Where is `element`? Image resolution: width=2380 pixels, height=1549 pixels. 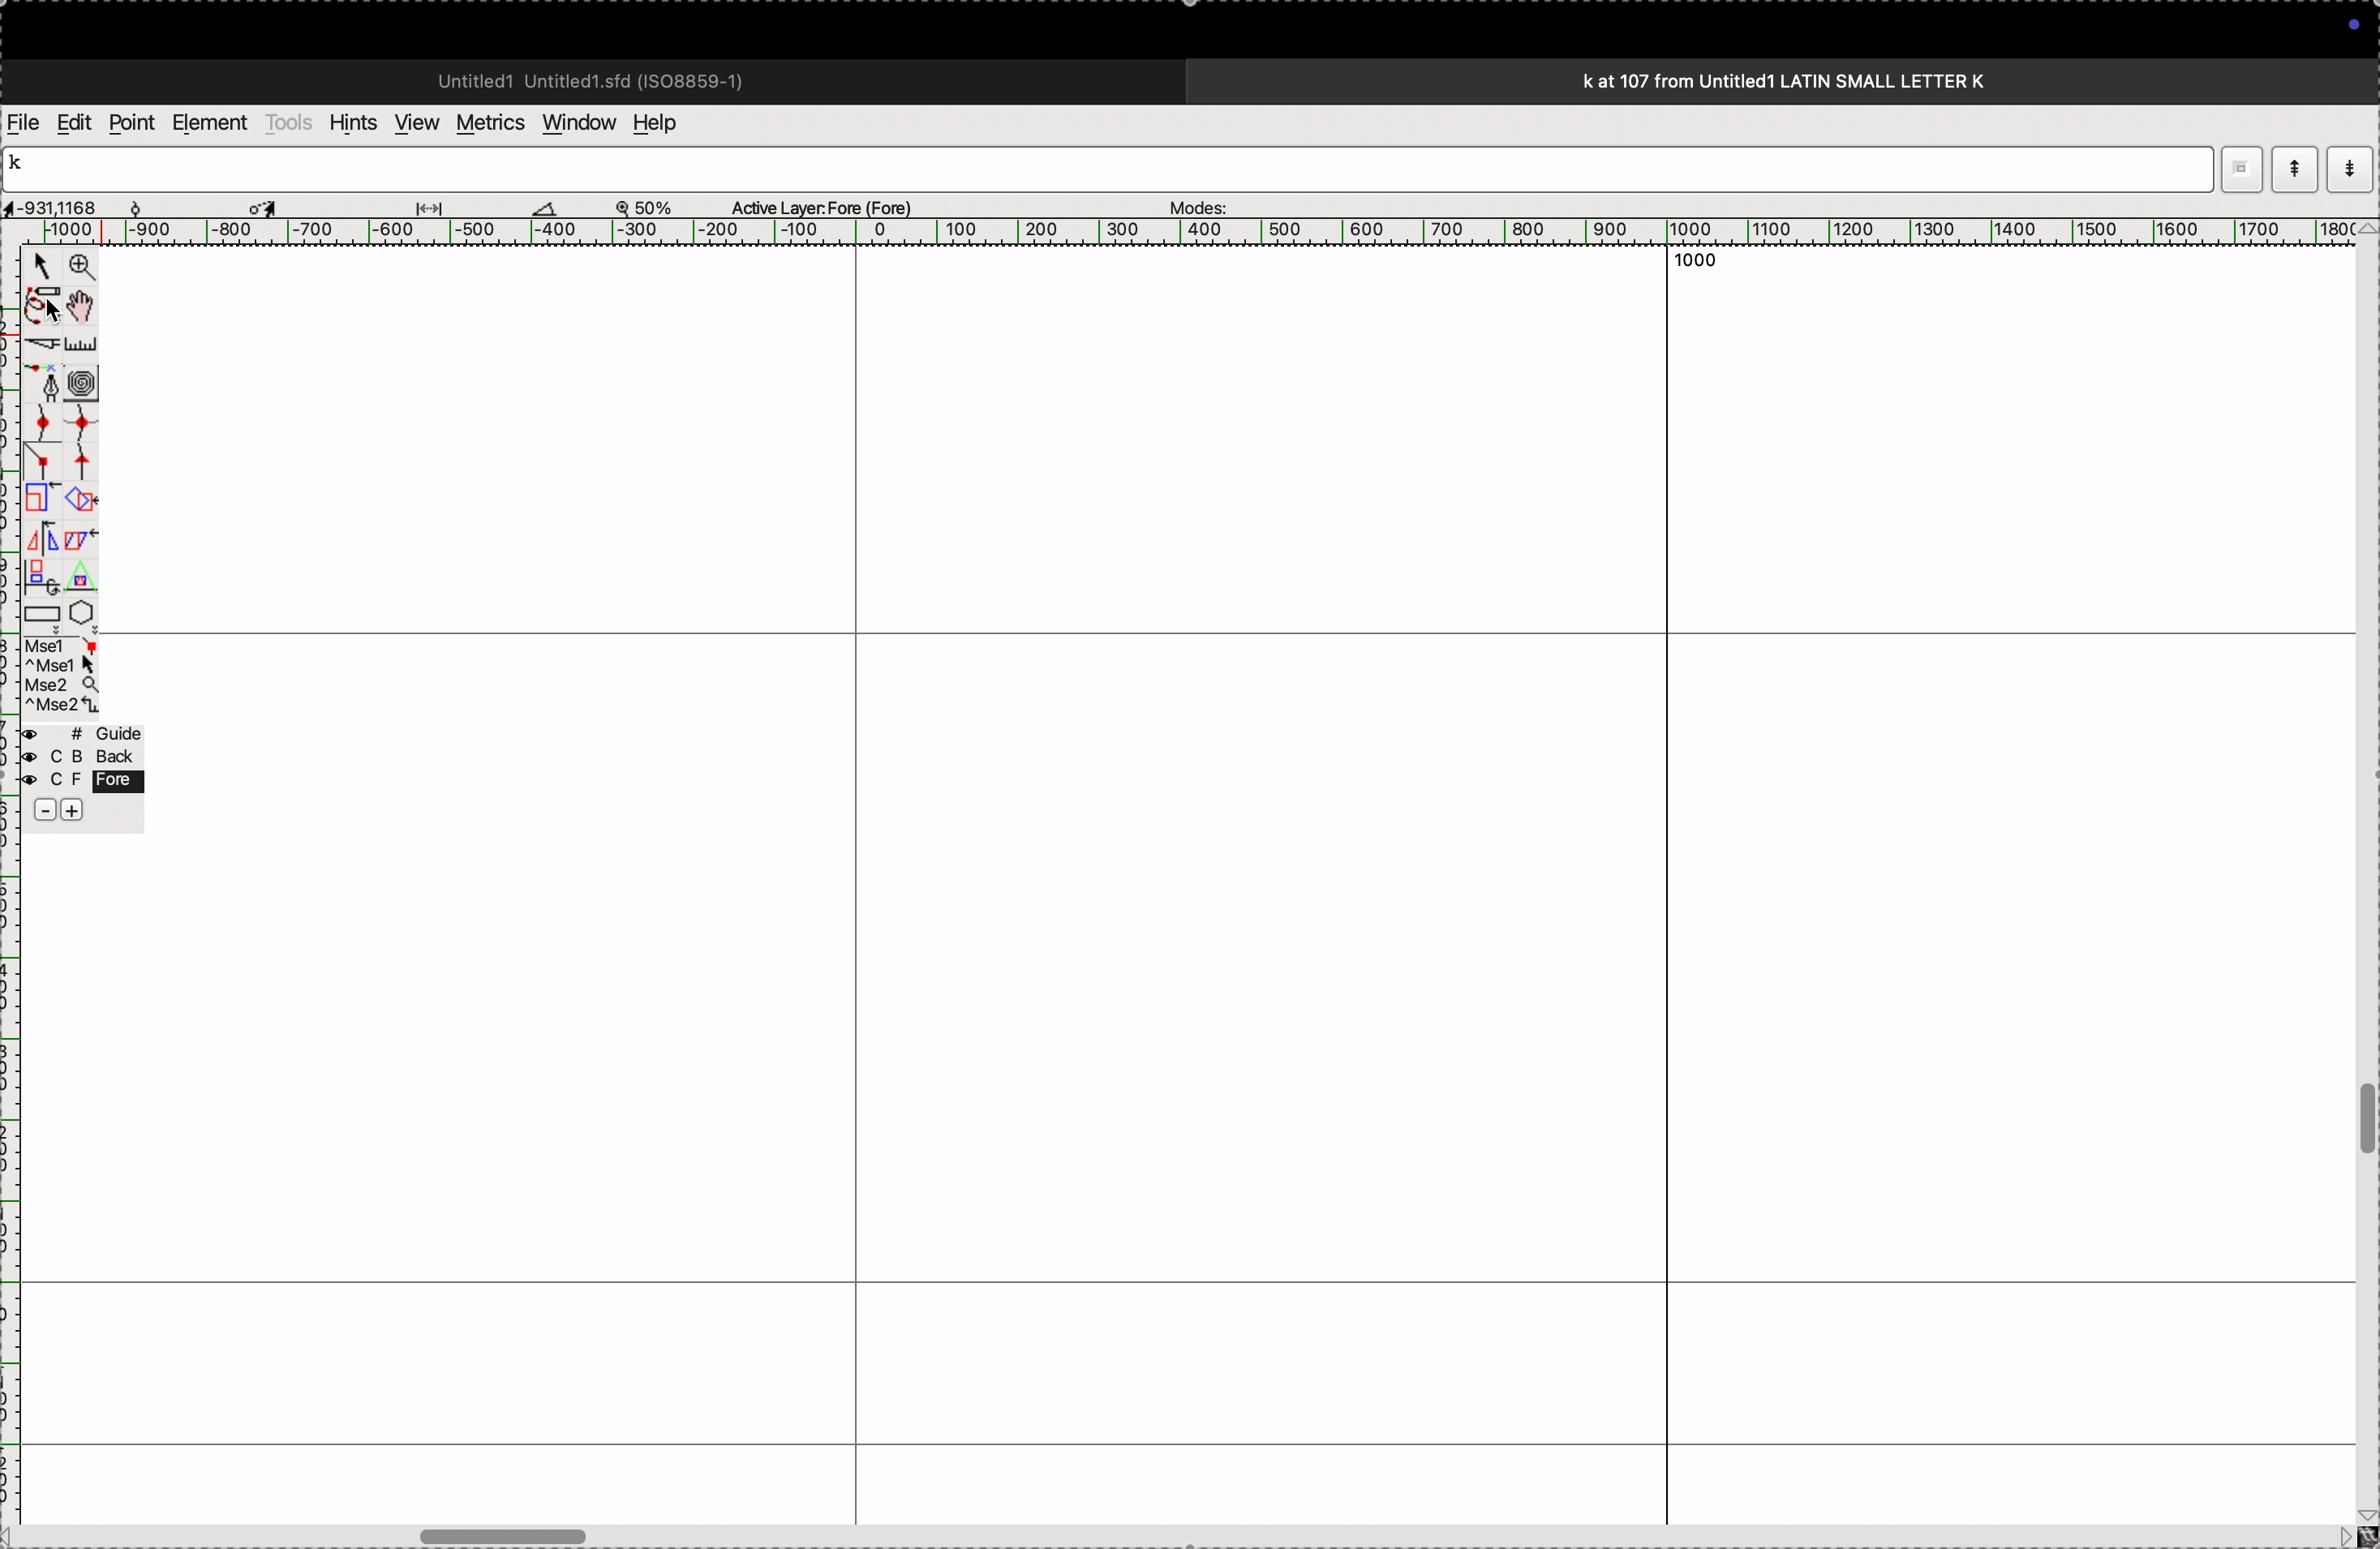
element is located at coordinates (212, 123).